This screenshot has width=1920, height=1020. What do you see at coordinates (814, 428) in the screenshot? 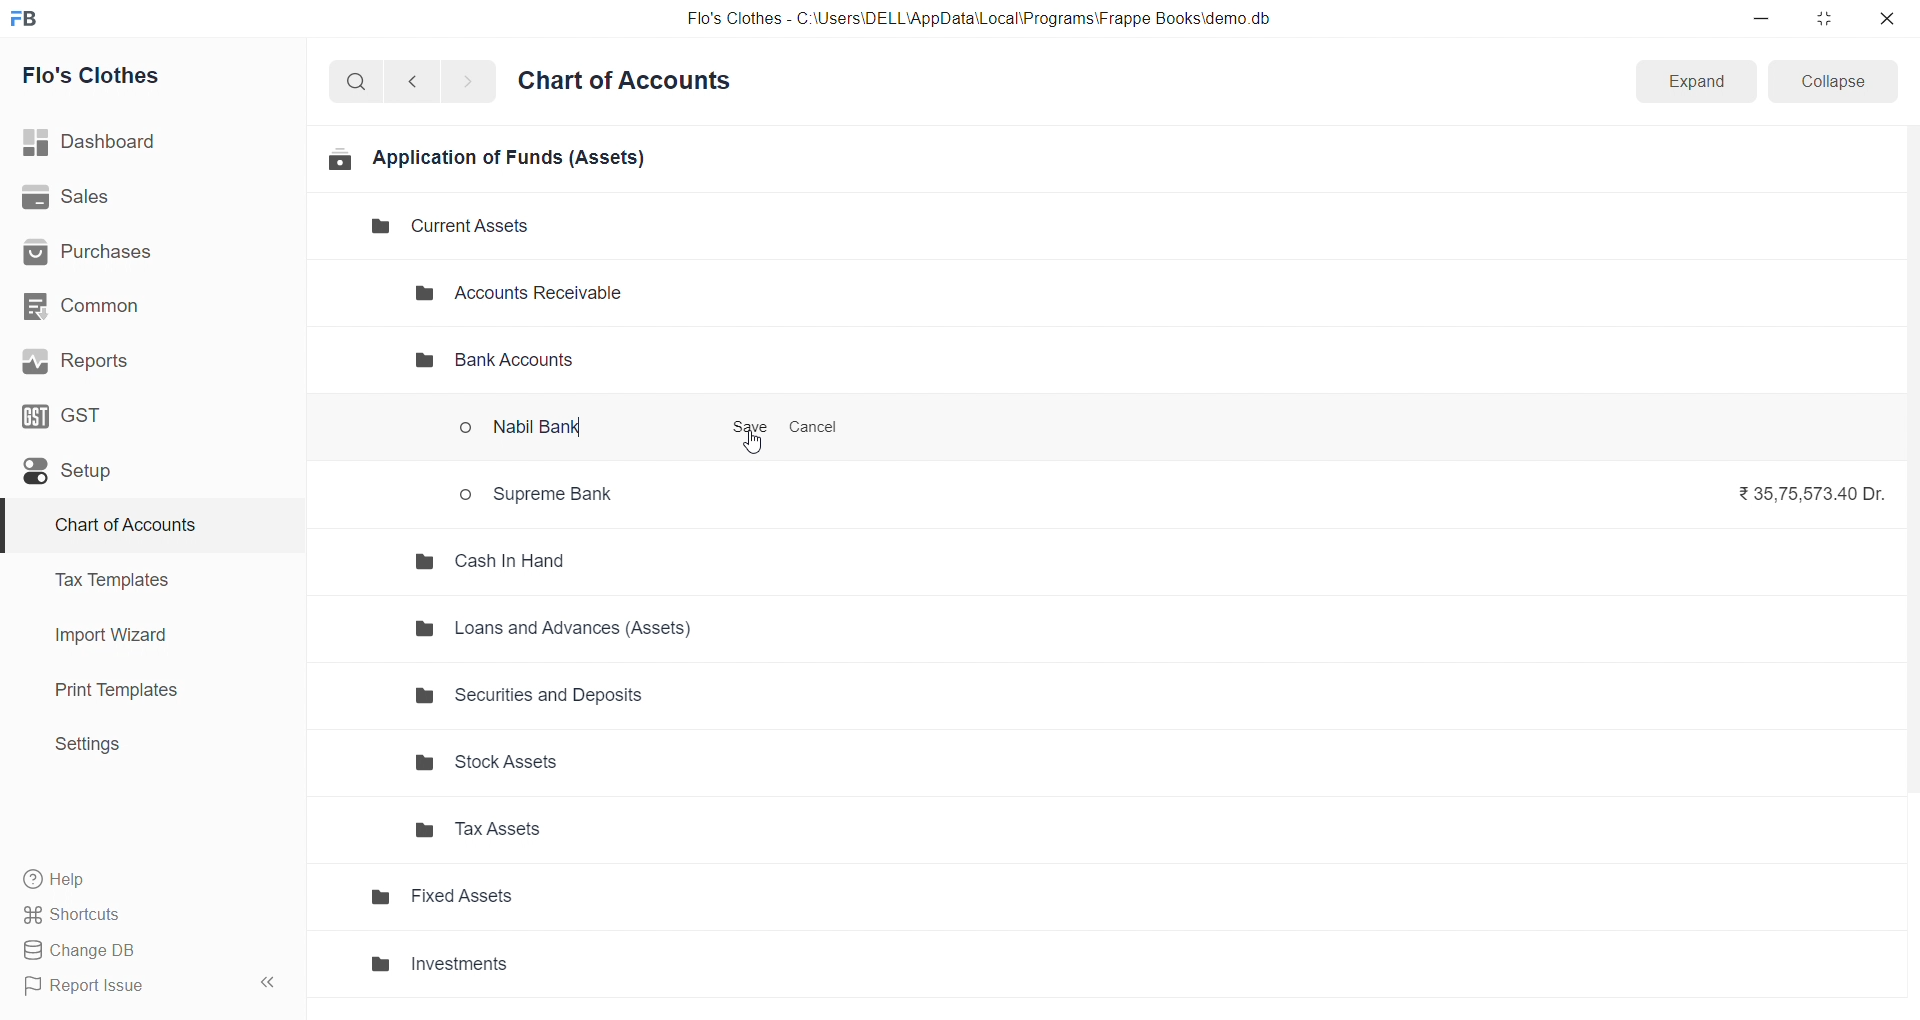
I see `Cancel` at bounding box center [814, 428].